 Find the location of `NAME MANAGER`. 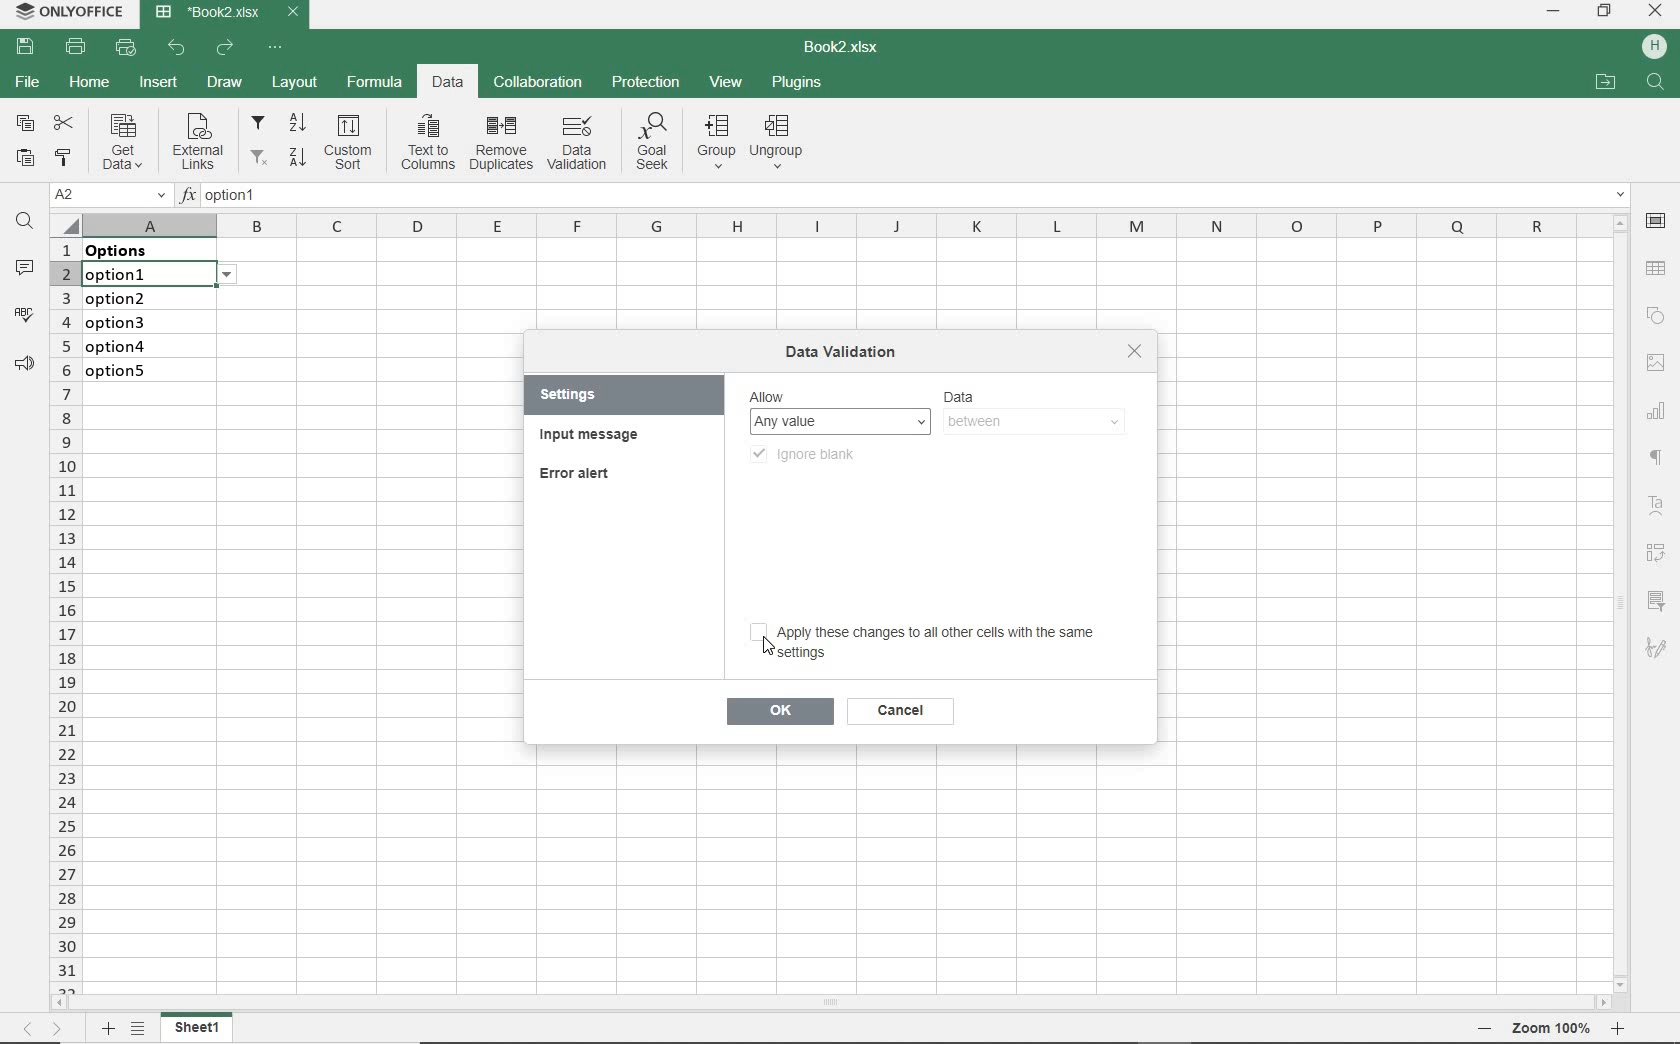

NAME MANAGER is located at coordinates (109, 195).